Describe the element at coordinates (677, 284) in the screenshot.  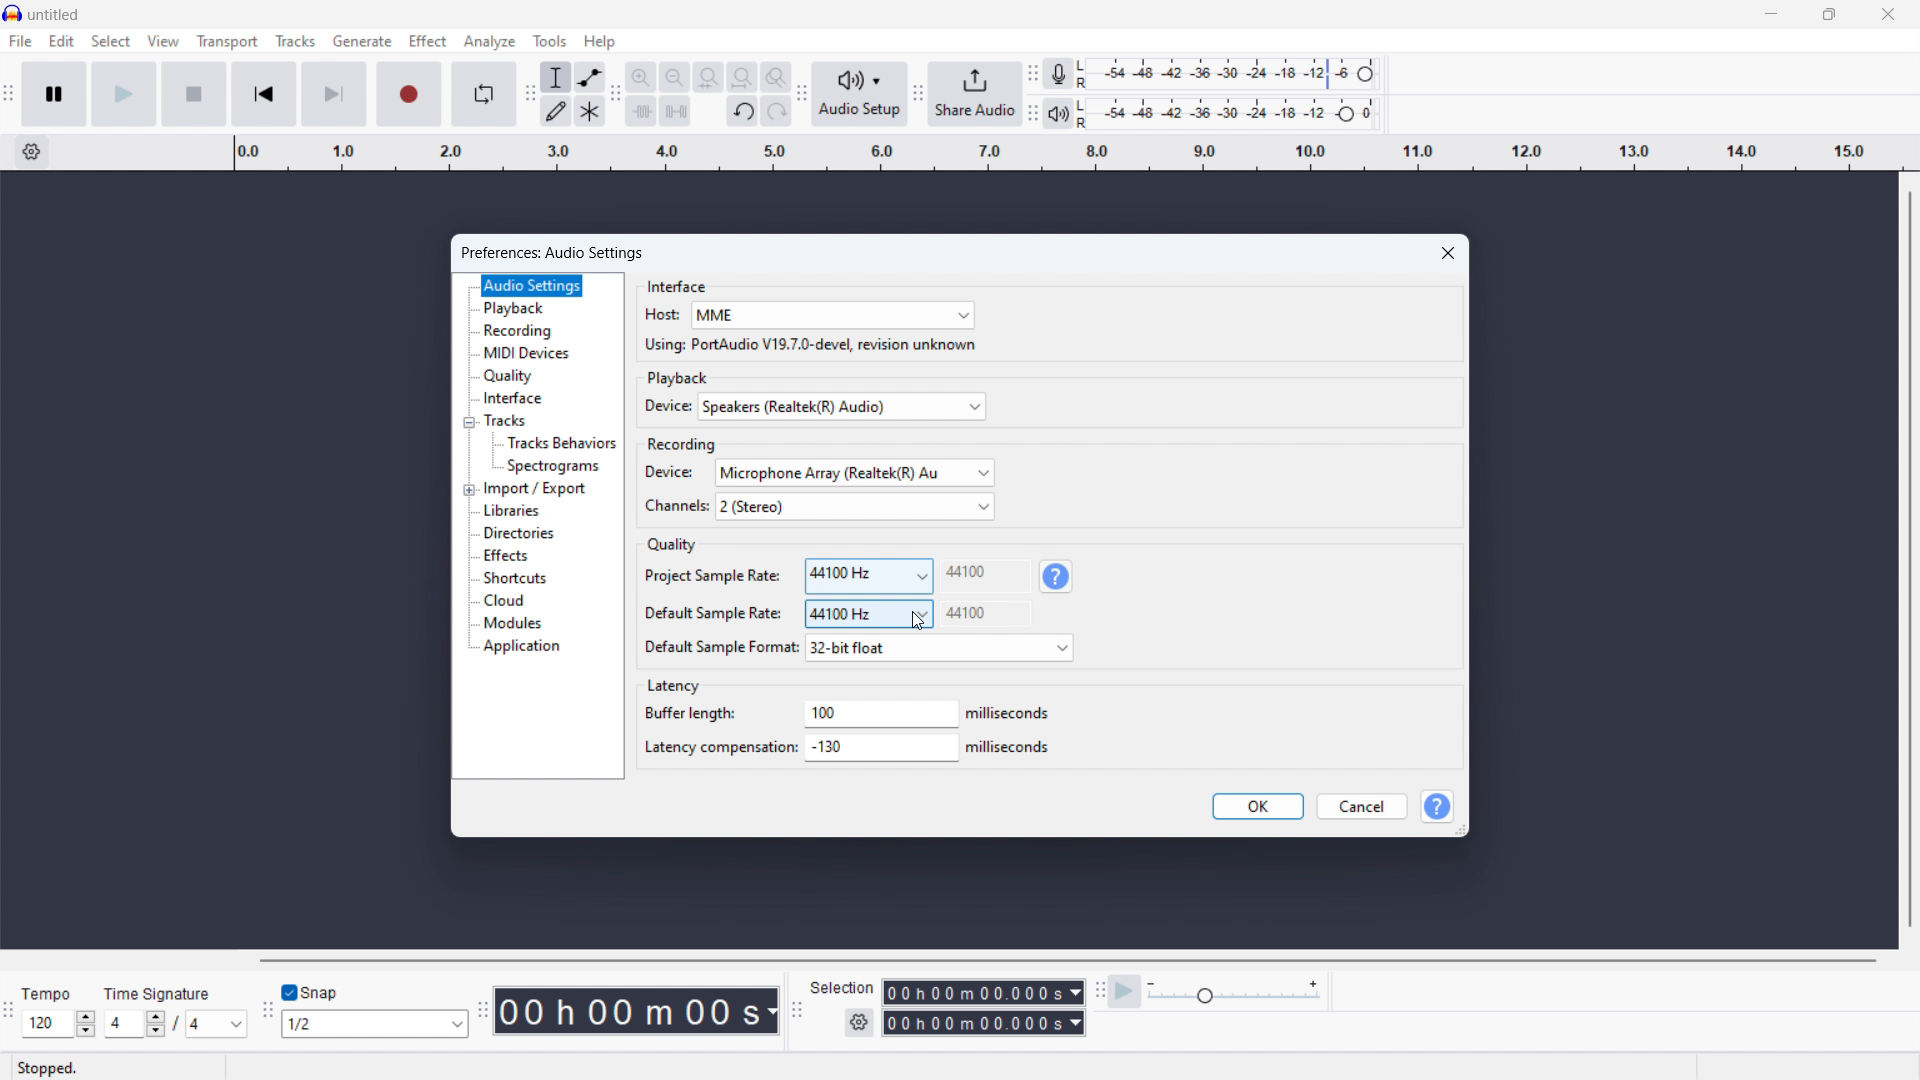
I see `interface` at that location.